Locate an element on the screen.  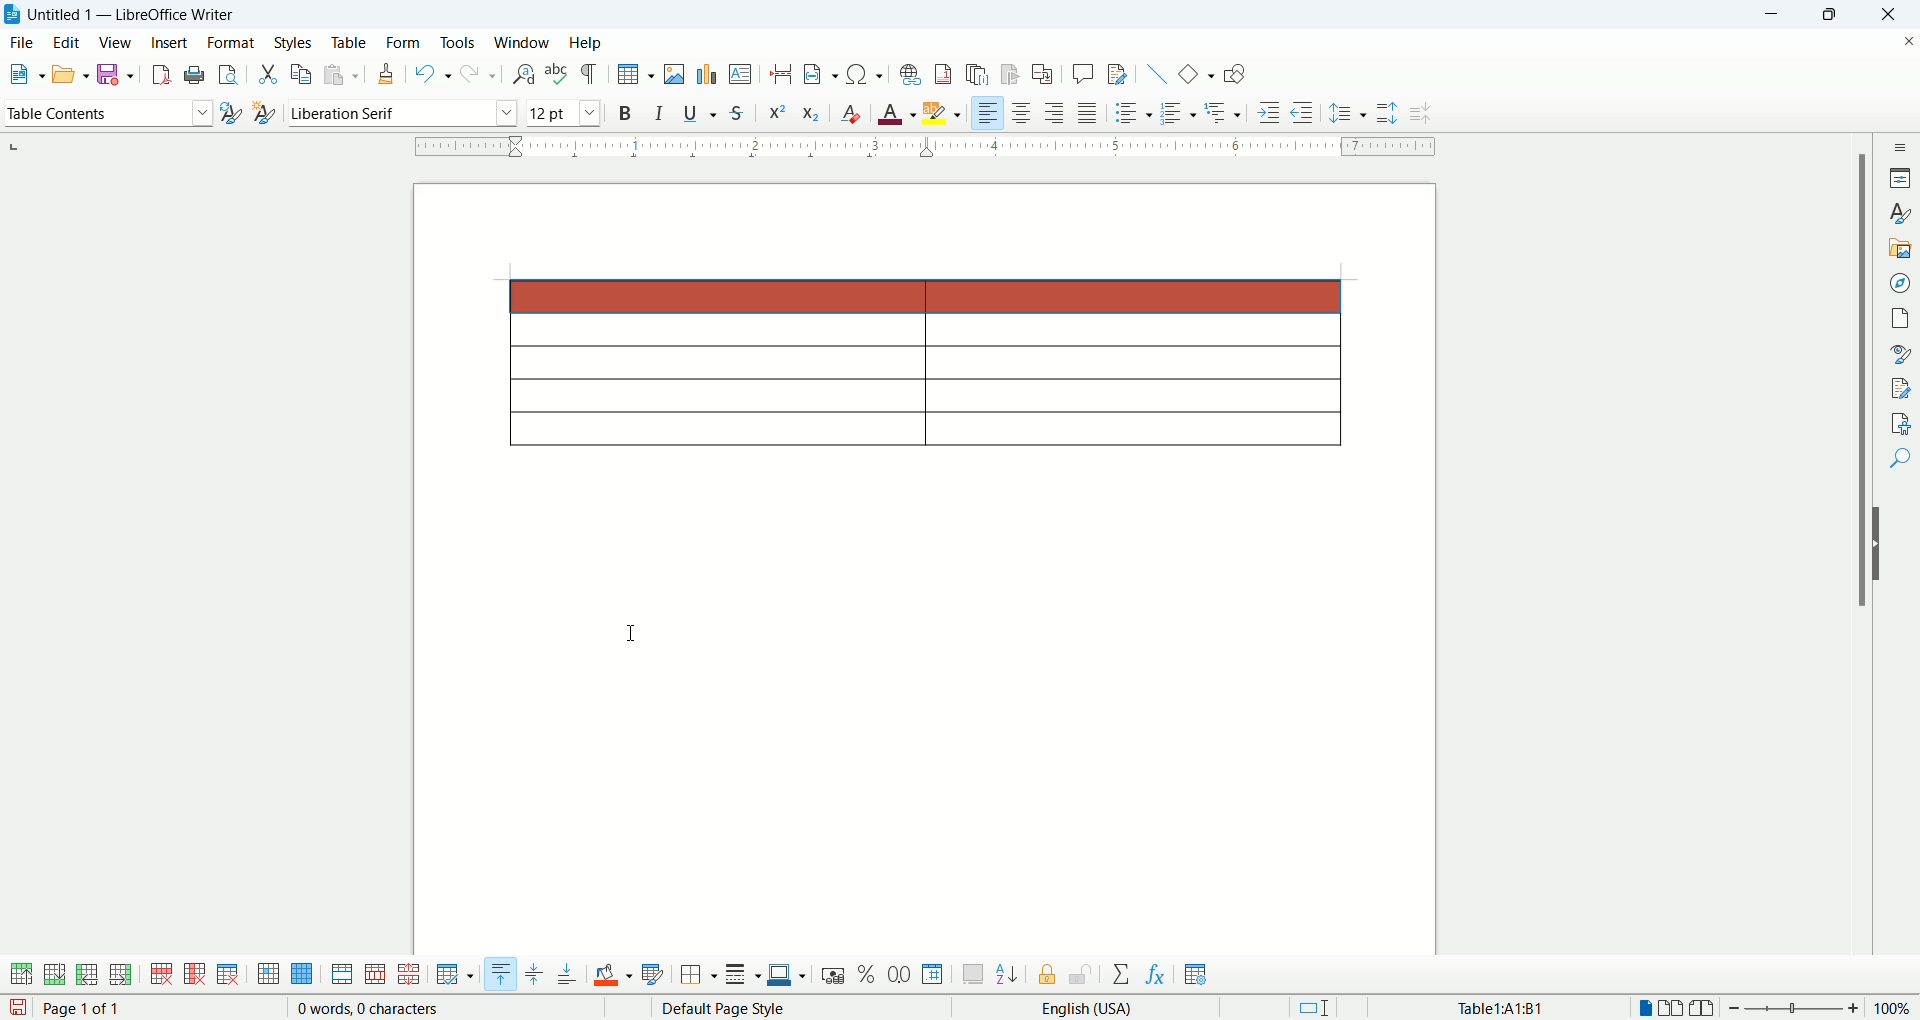
basic shapes is located at coordinates (1195, 72).